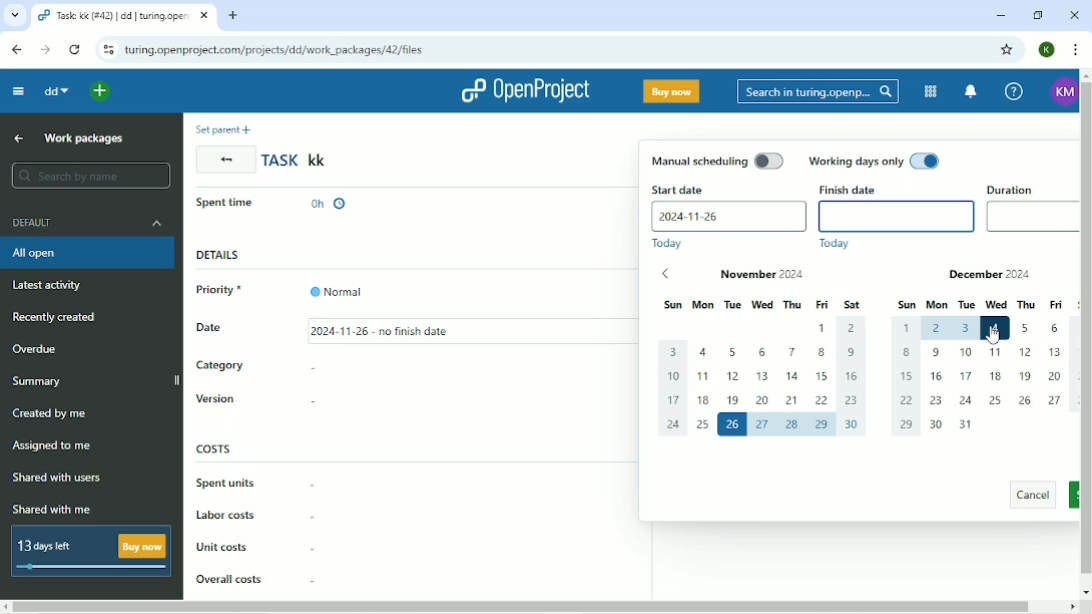  What do you see at coordinates (57, 479) in the screenshot?
I see `Shared with users` at bounding box center [57, 479].